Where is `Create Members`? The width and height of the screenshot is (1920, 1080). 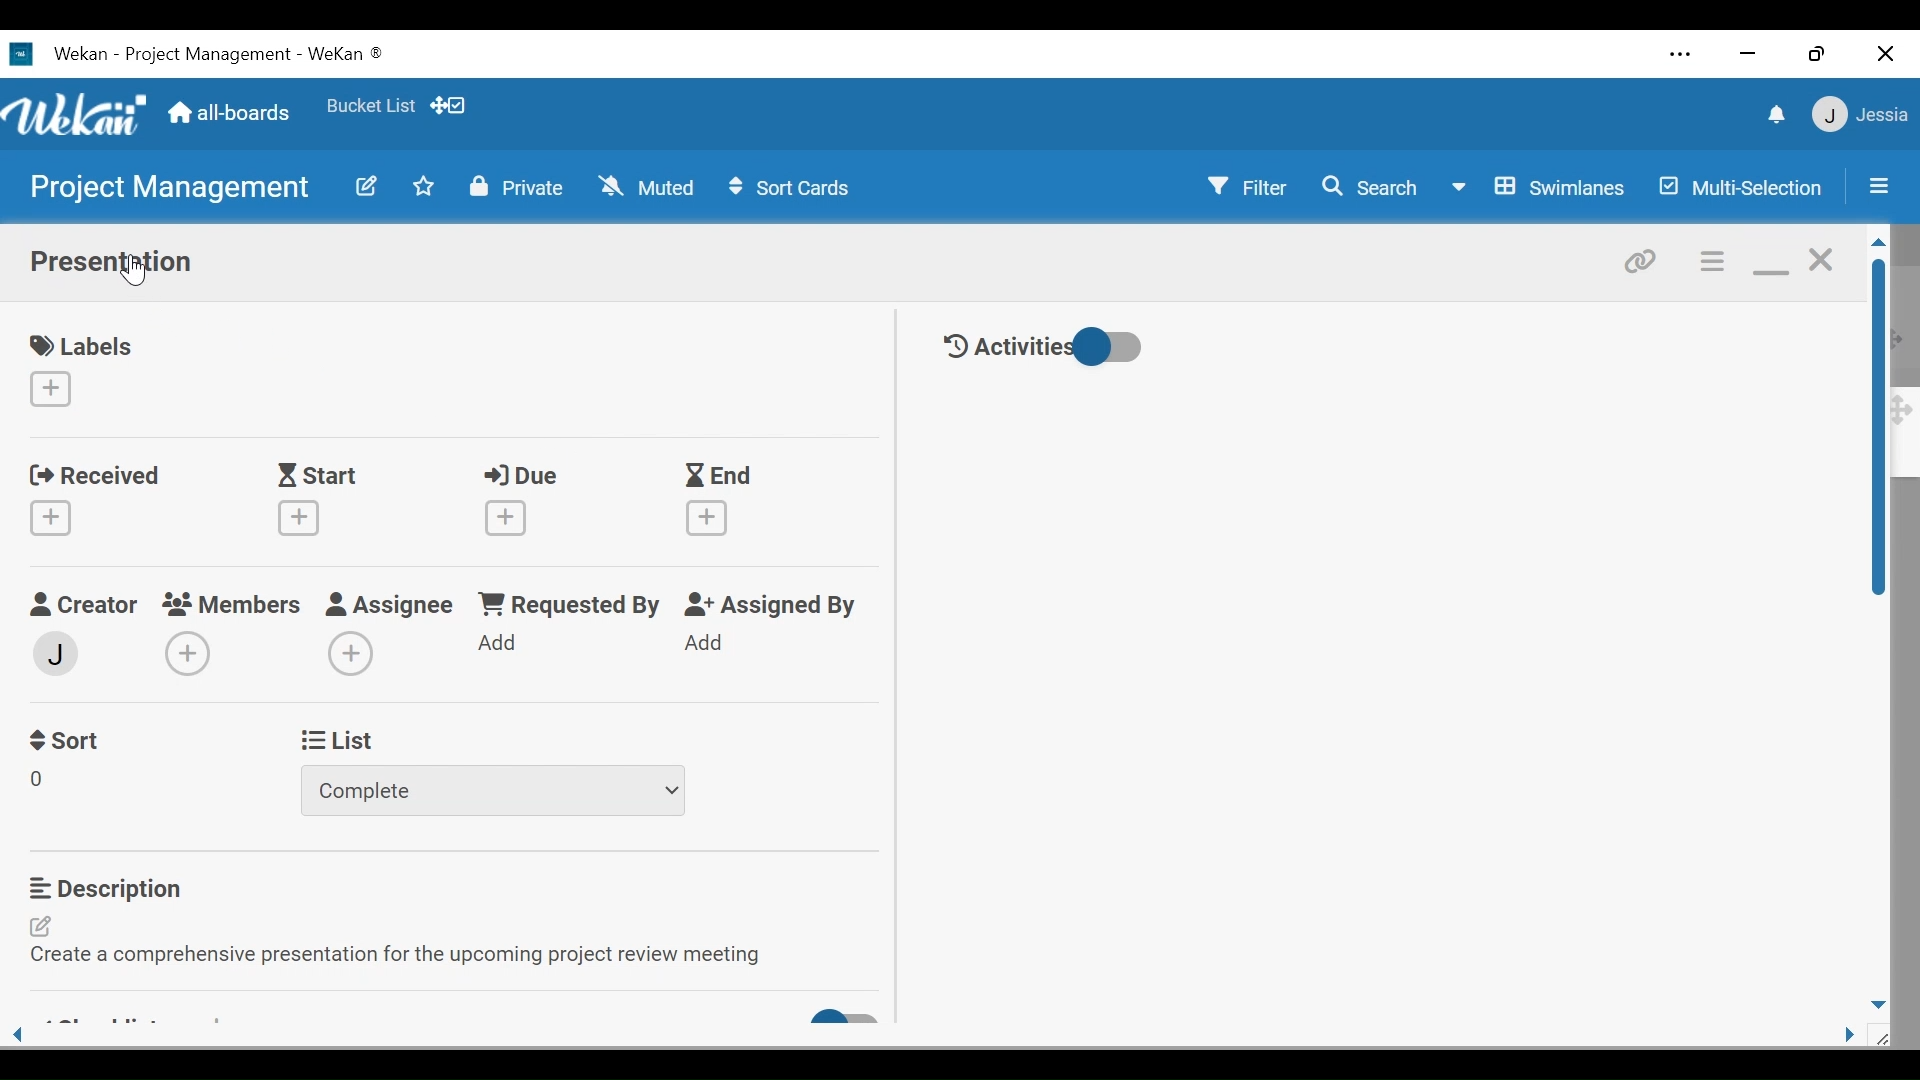
Create Members is located at coordinates (185, 655).